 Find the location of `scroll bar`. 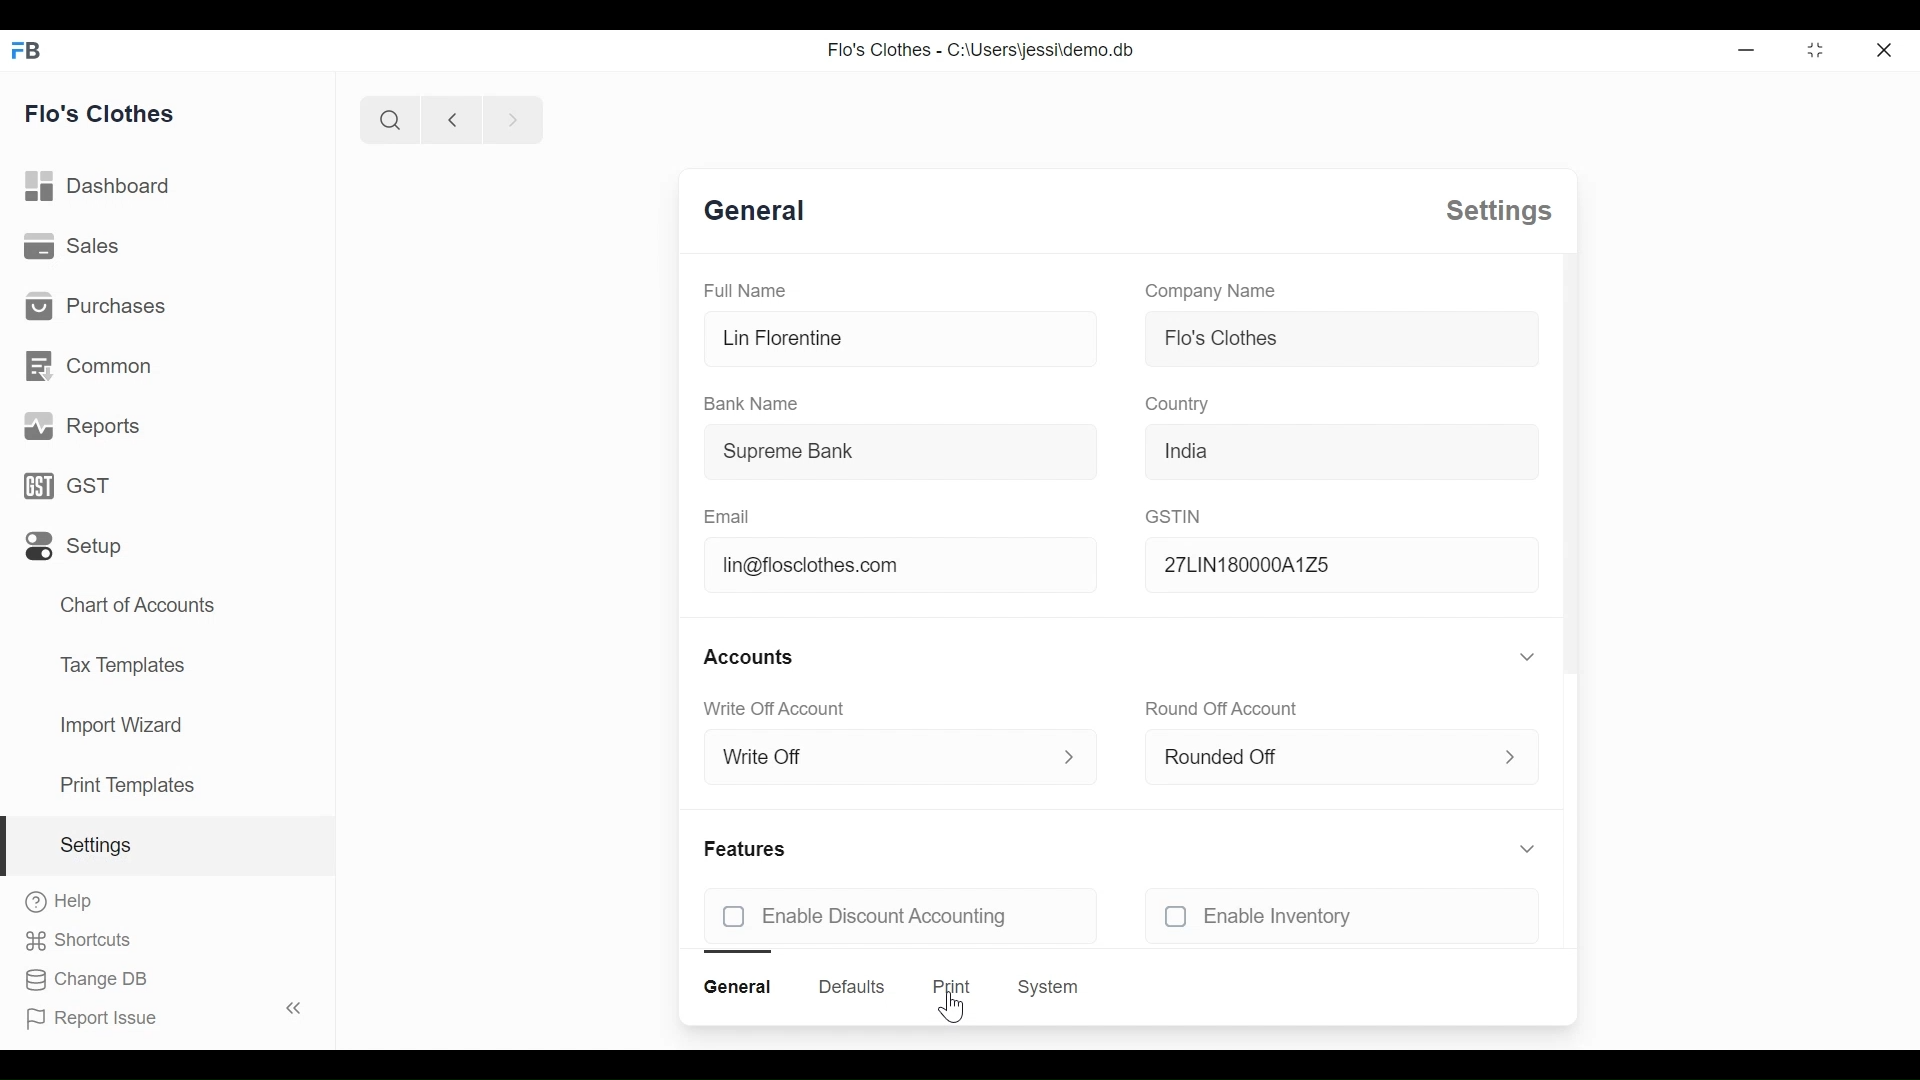

scroll bar is located at coordinates (1571, 462).